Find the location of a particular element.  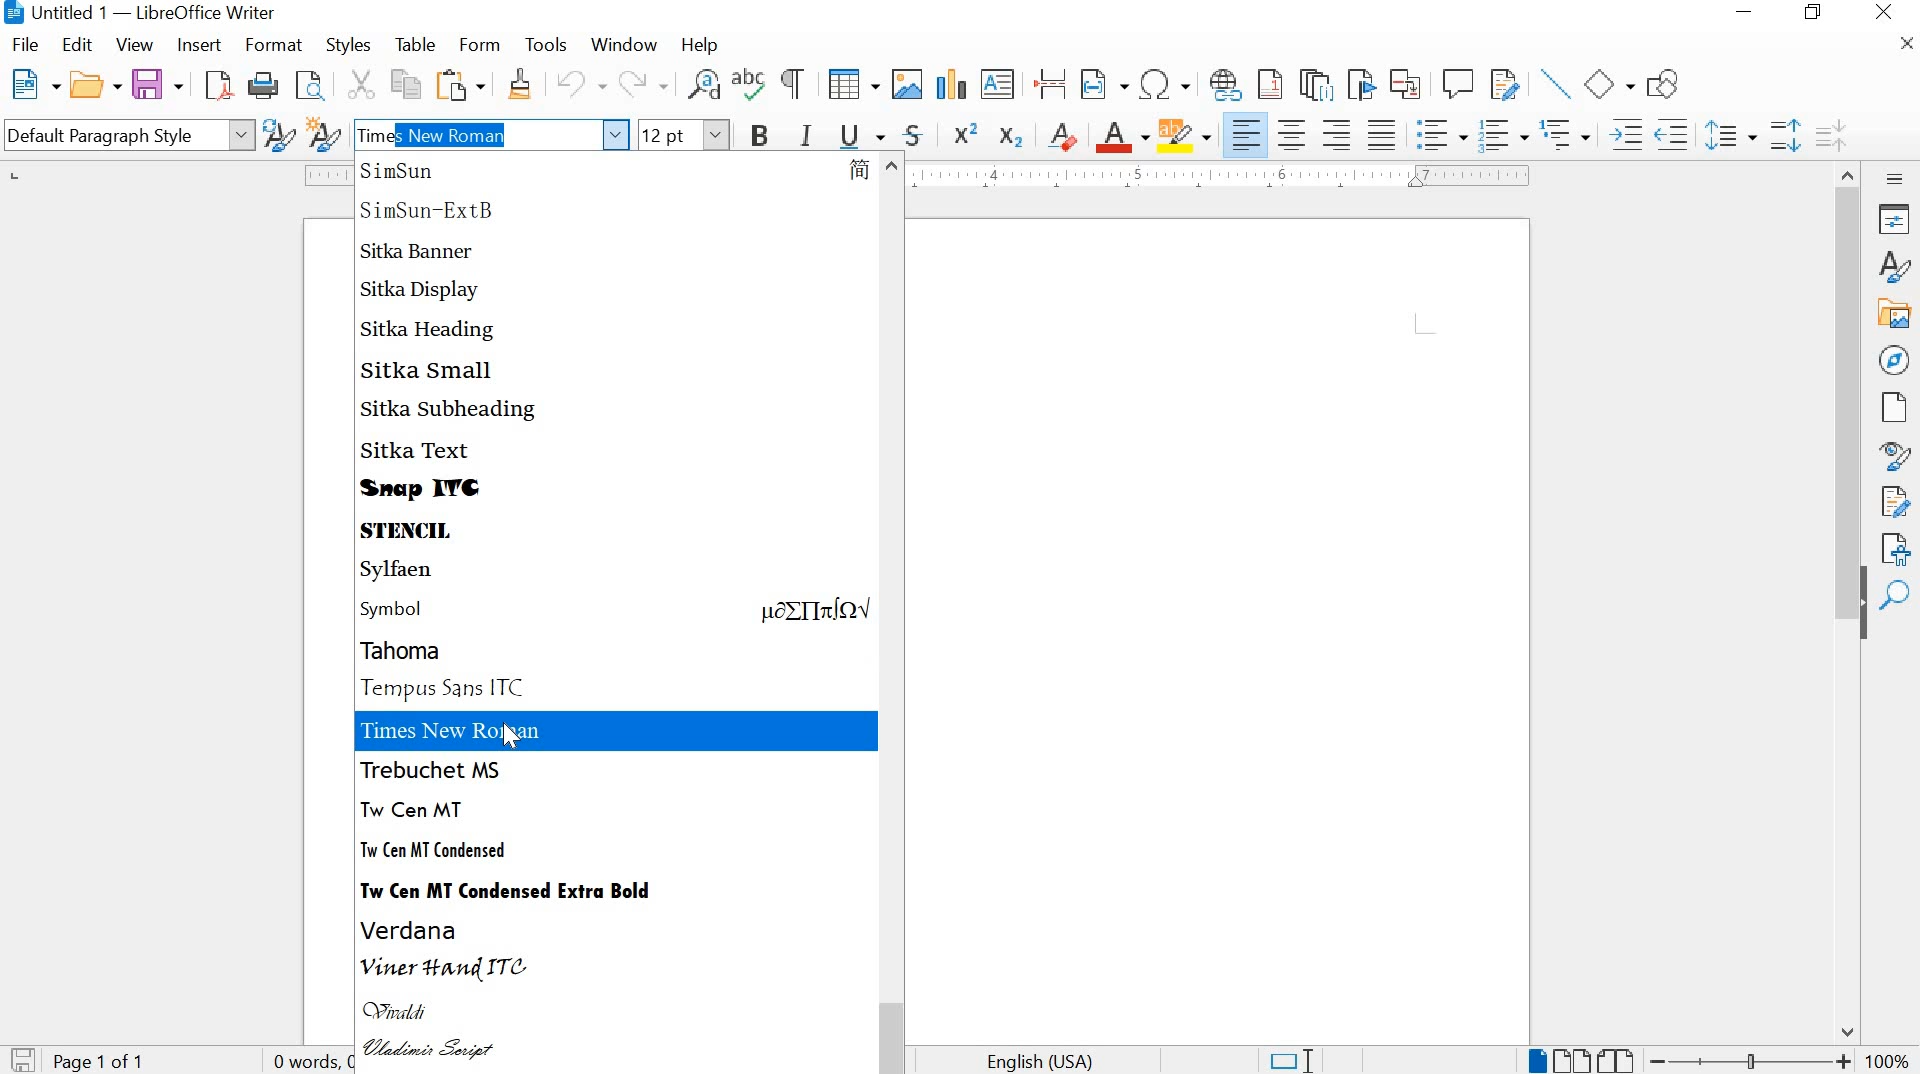

WINDOW is located at coordinates (622, 46).